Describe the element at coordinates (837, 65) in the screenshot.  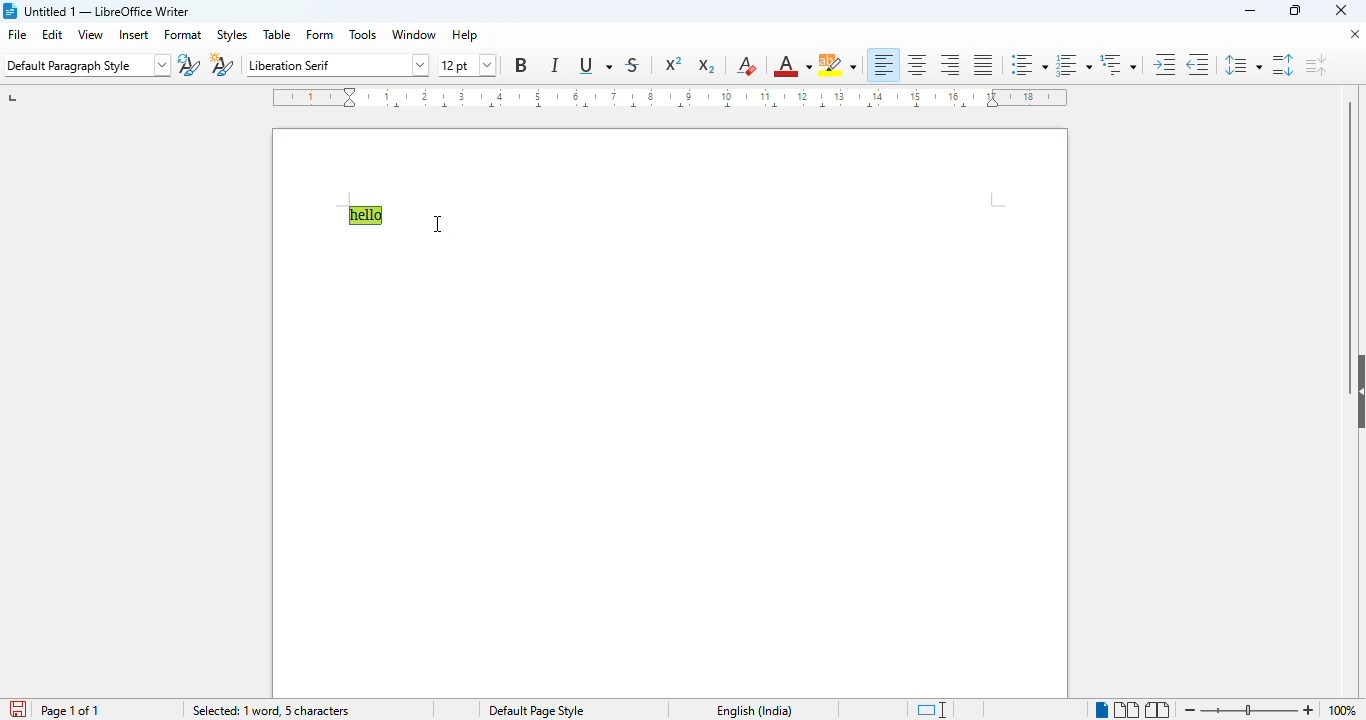
I see `character highlighting color` at that location.